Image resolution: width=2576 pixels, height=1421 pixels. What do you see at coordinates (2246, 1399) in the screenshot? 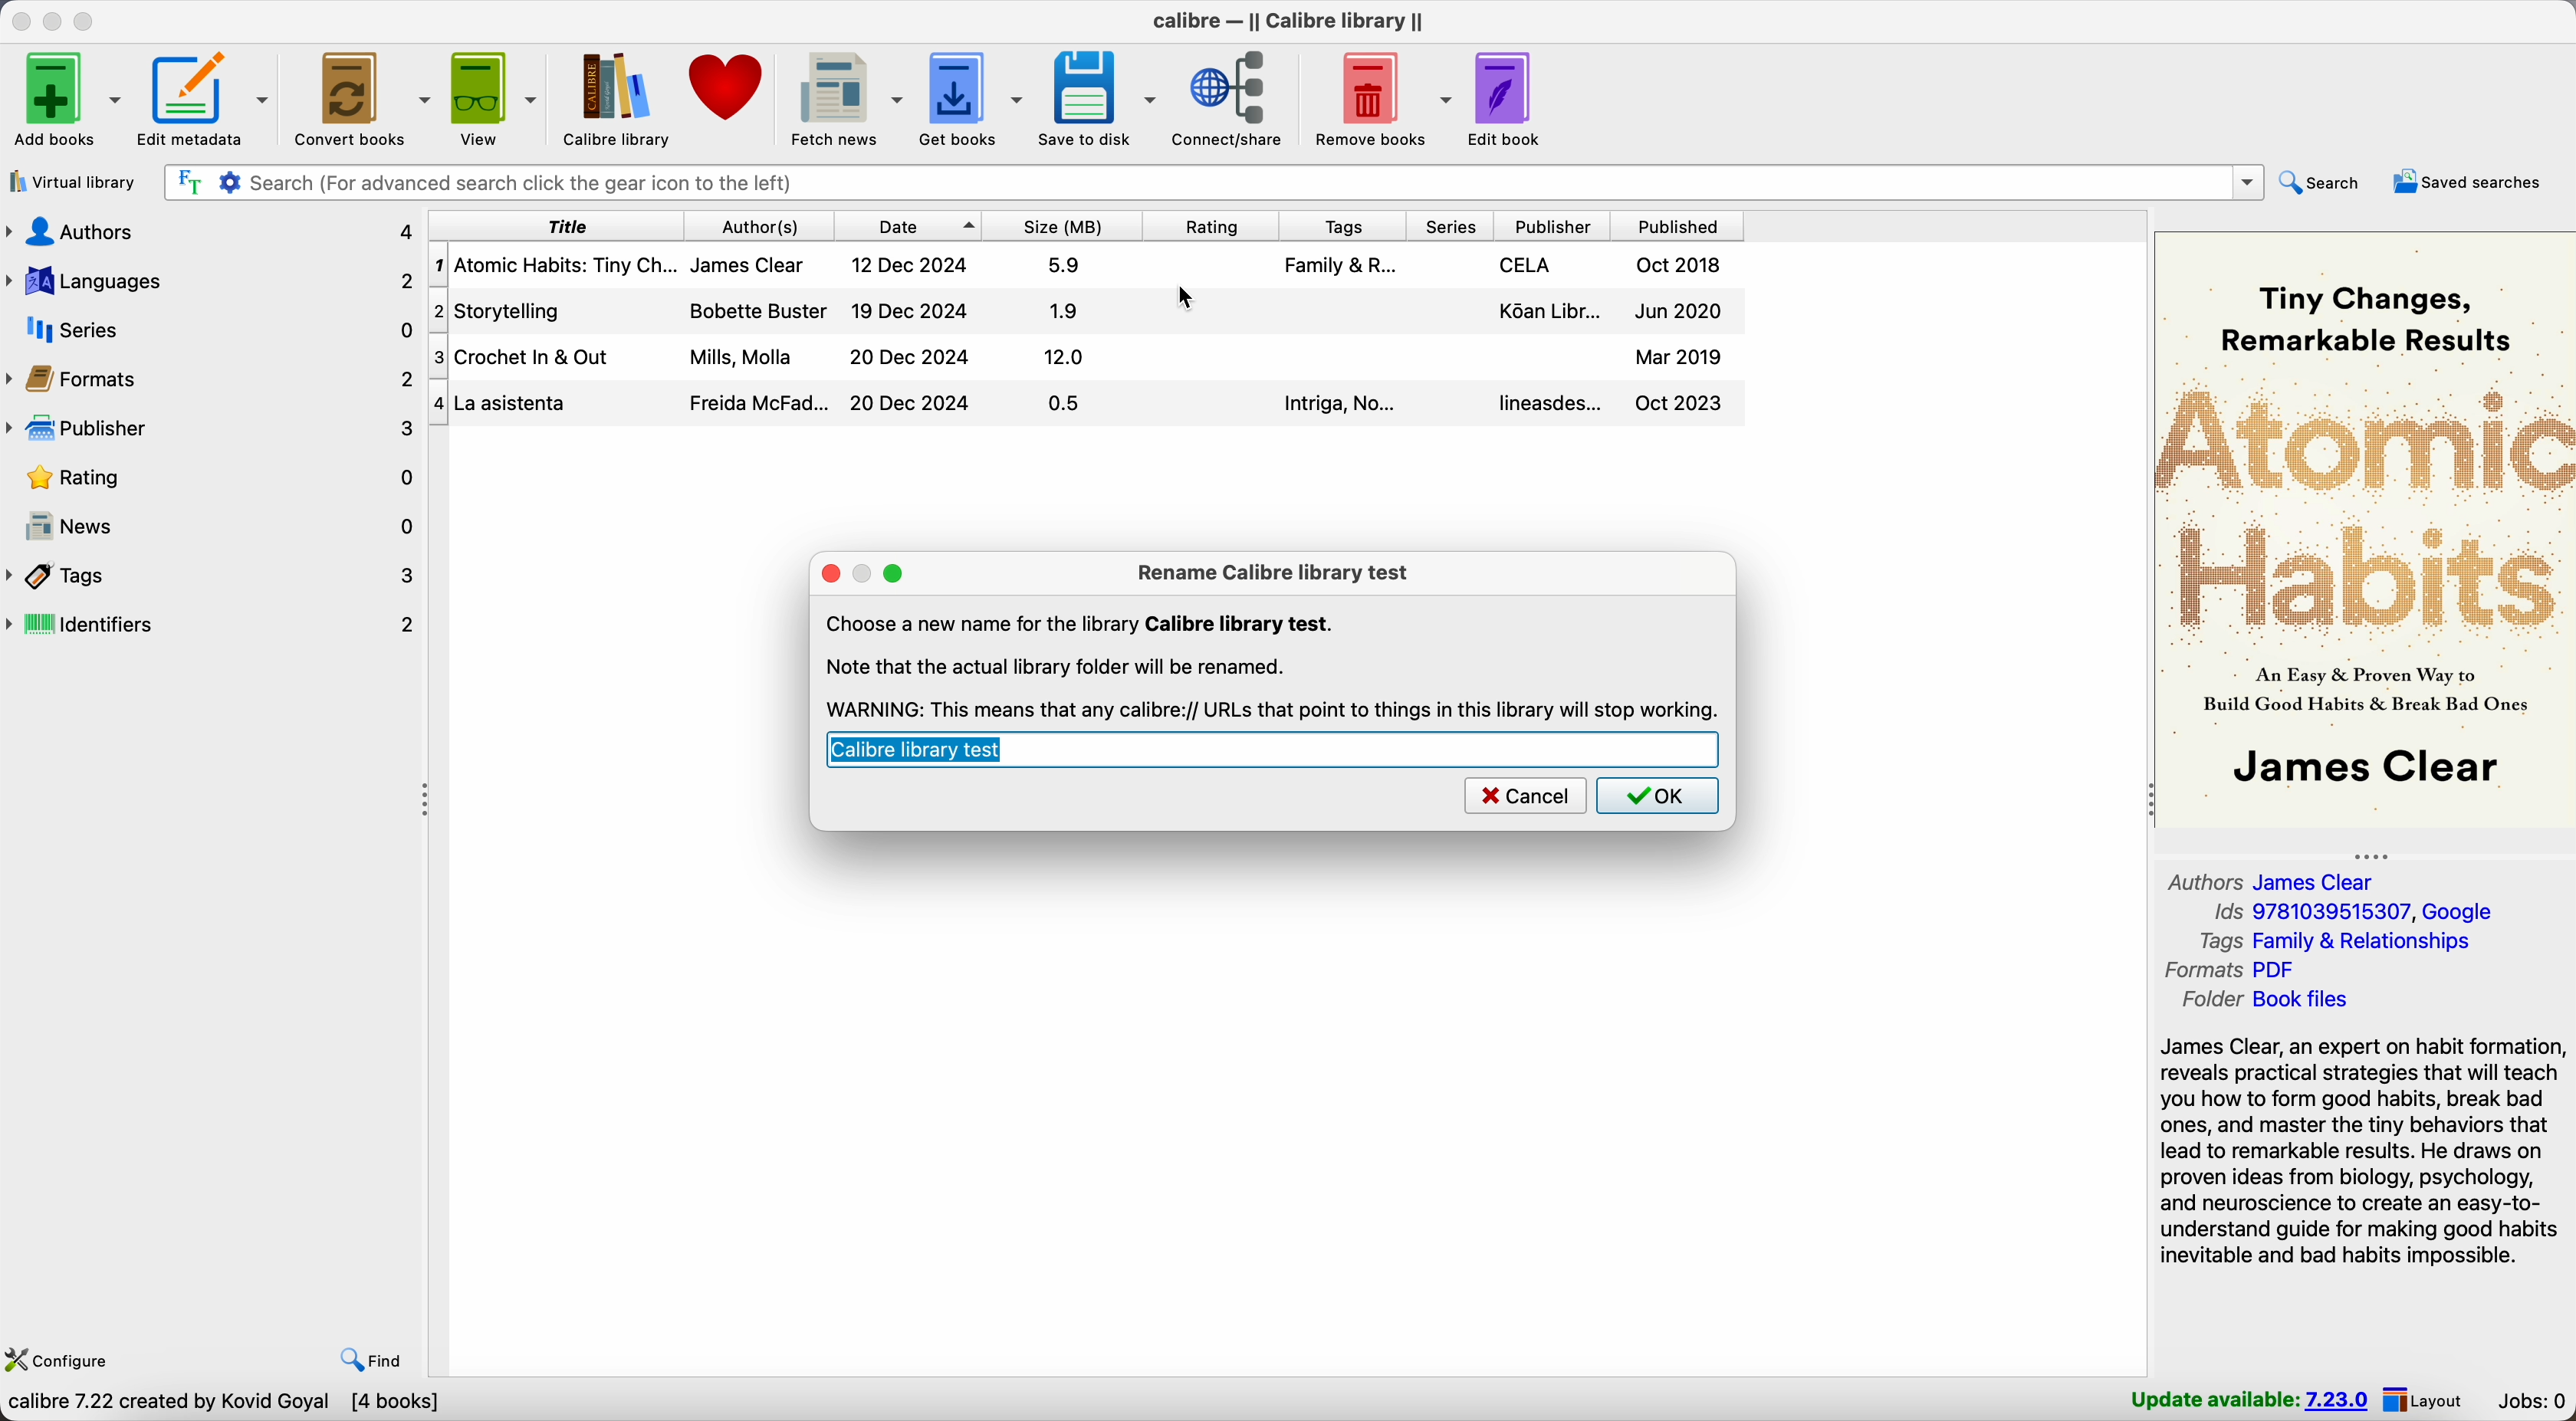
I see `update available: 7.23.0` at bounding box center [2246, 1399].